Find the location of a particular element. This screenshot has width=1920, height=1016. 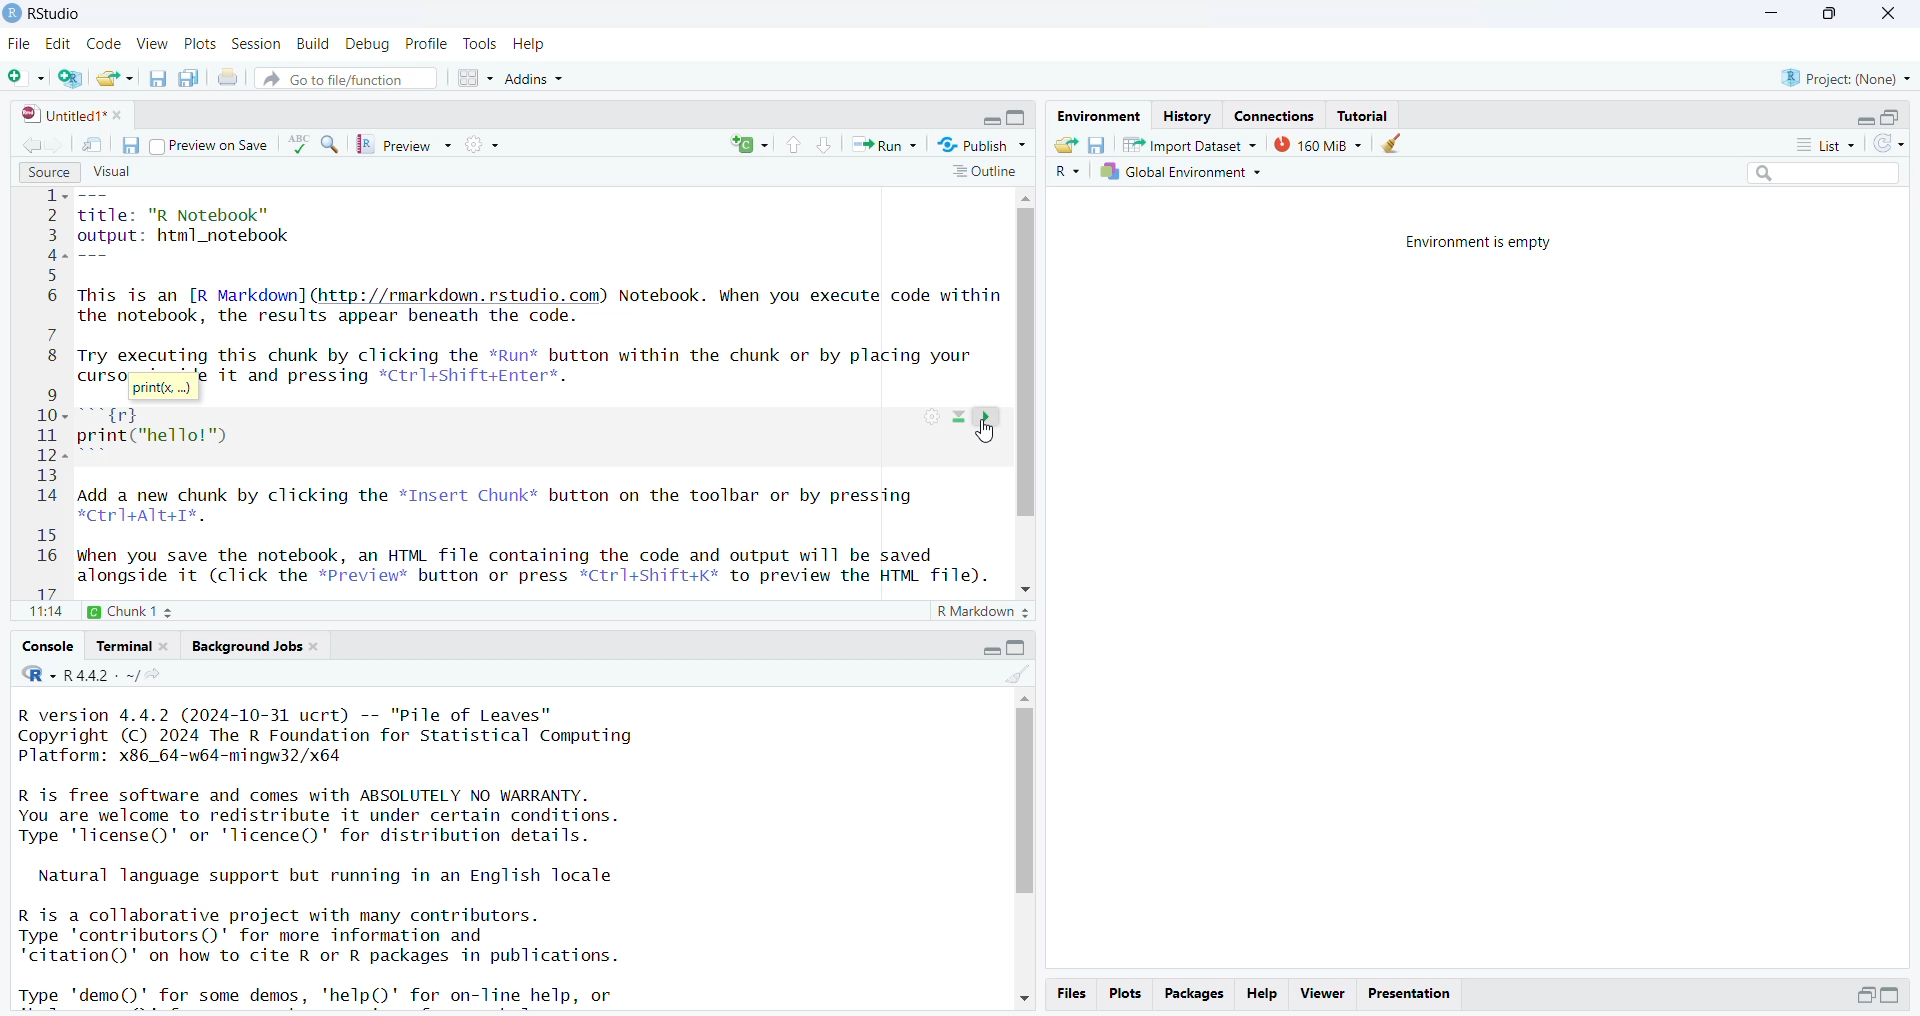

go forward is located at coordinates (59, 143).